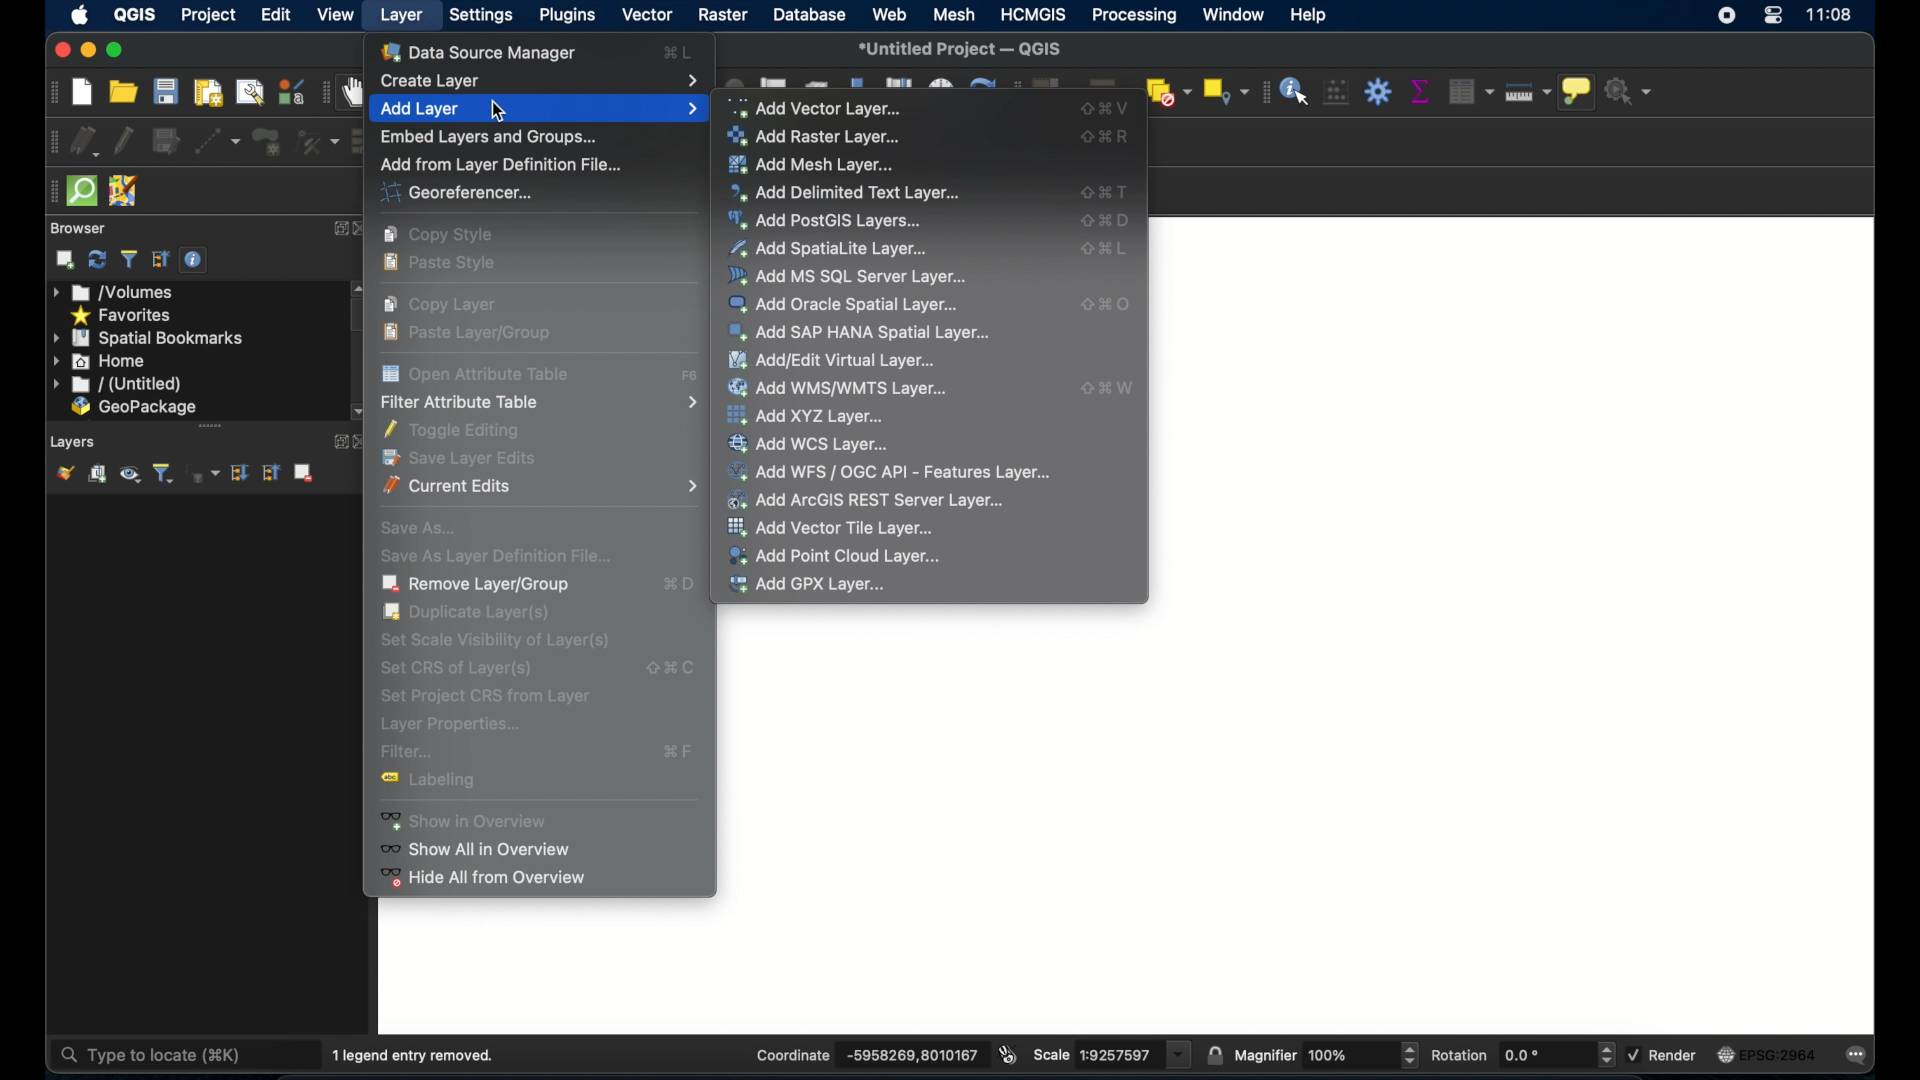 This screenshot has height=1080, width=1920. What do you see at coordinates (1214, 1053) in the screenshot?
I see `lock scale` at bounding box center [1214, 1053].